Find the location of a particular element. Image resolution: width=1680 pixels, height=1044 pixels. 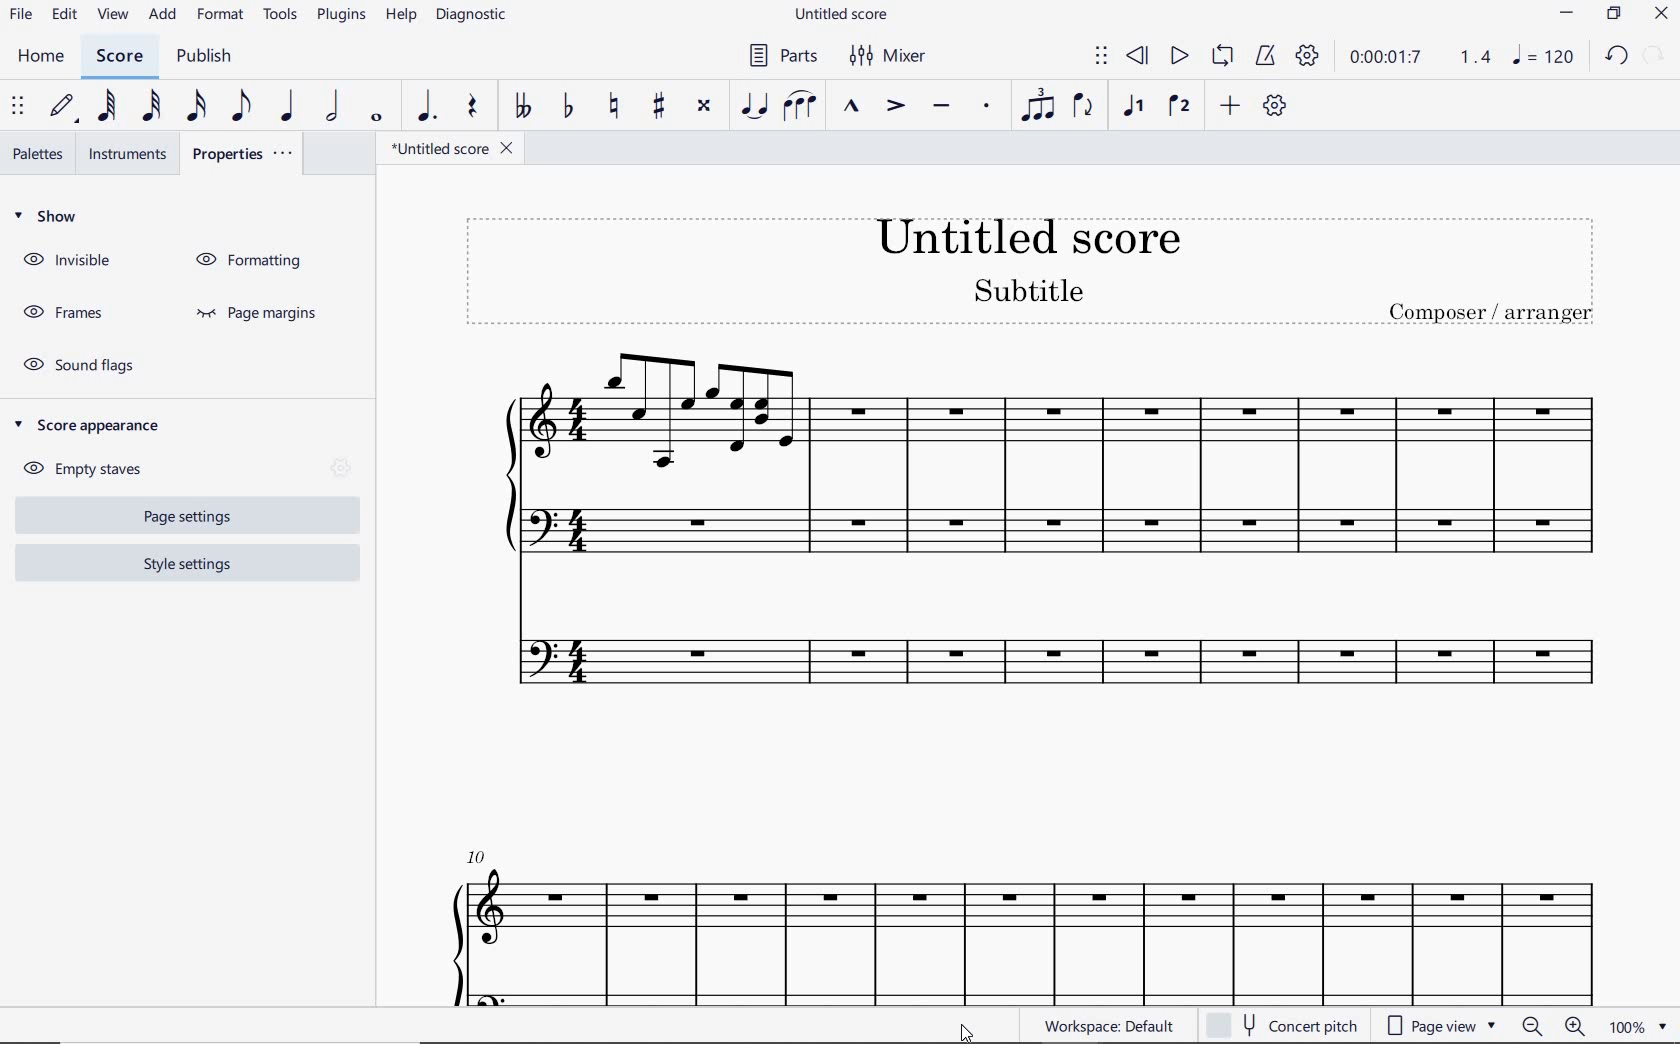

ADD is located at coordinates (1230, 104).